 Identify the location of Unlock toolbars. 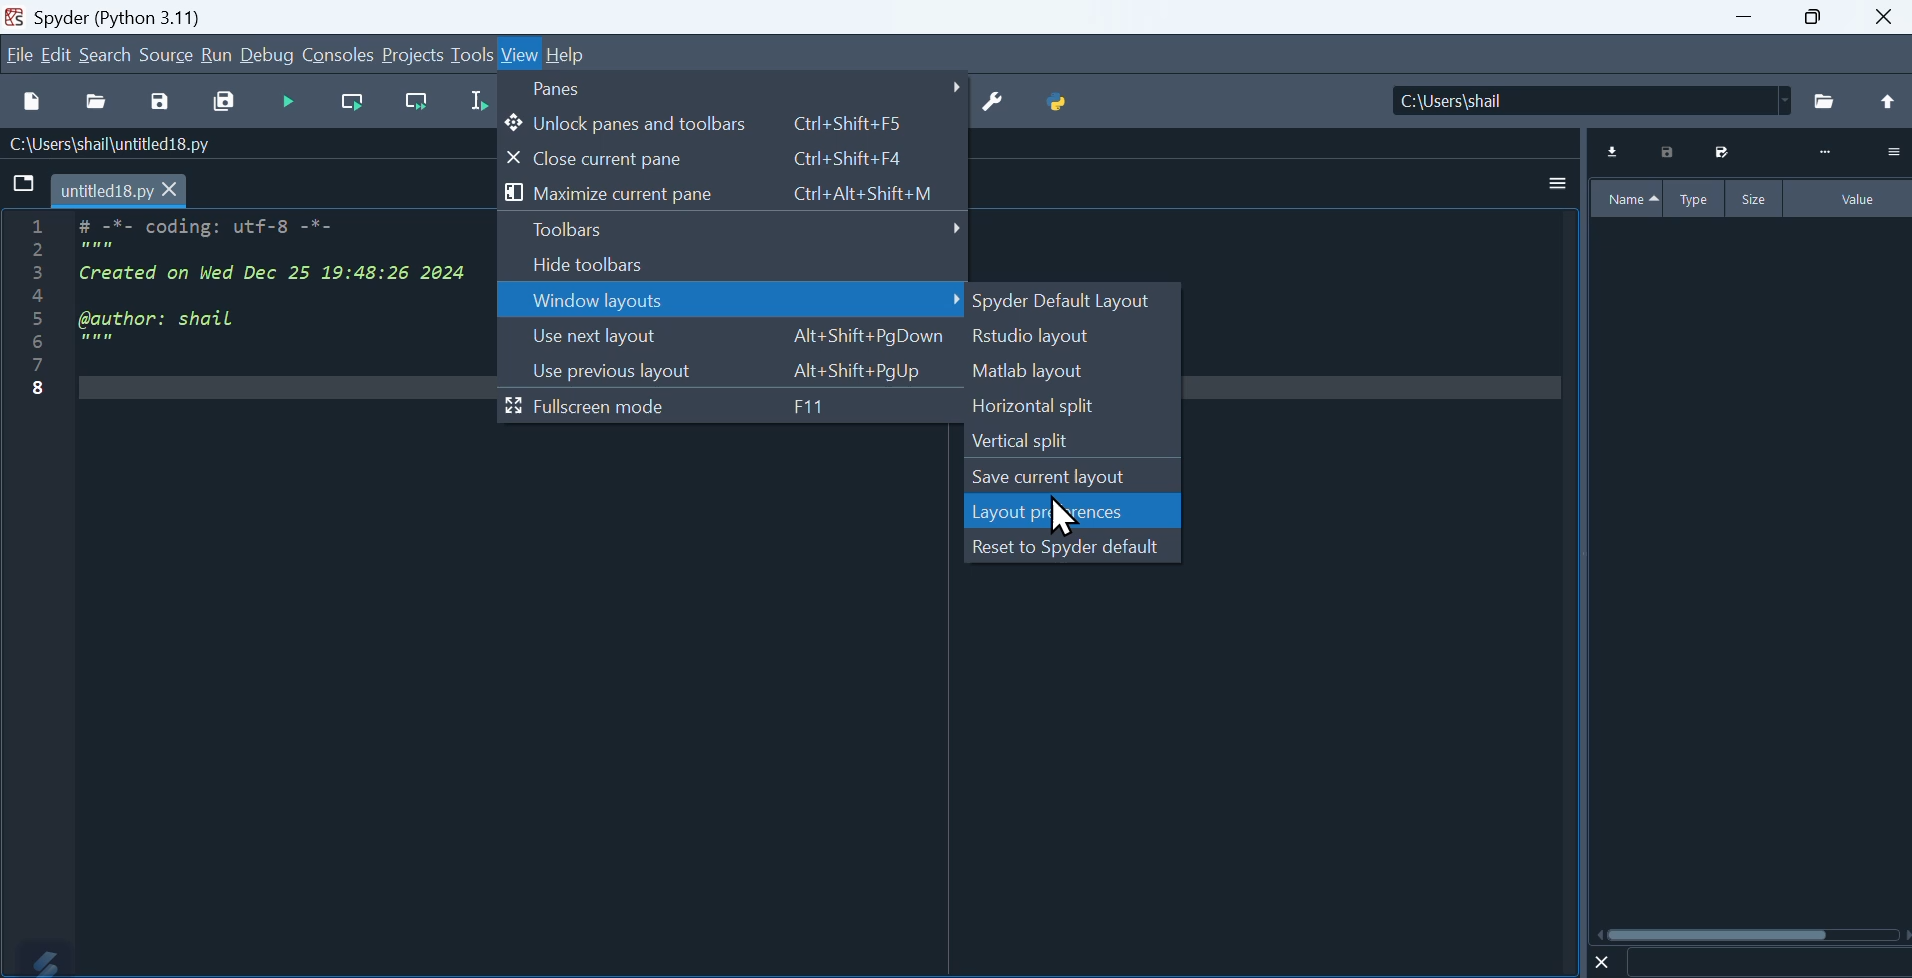
(736, 123).